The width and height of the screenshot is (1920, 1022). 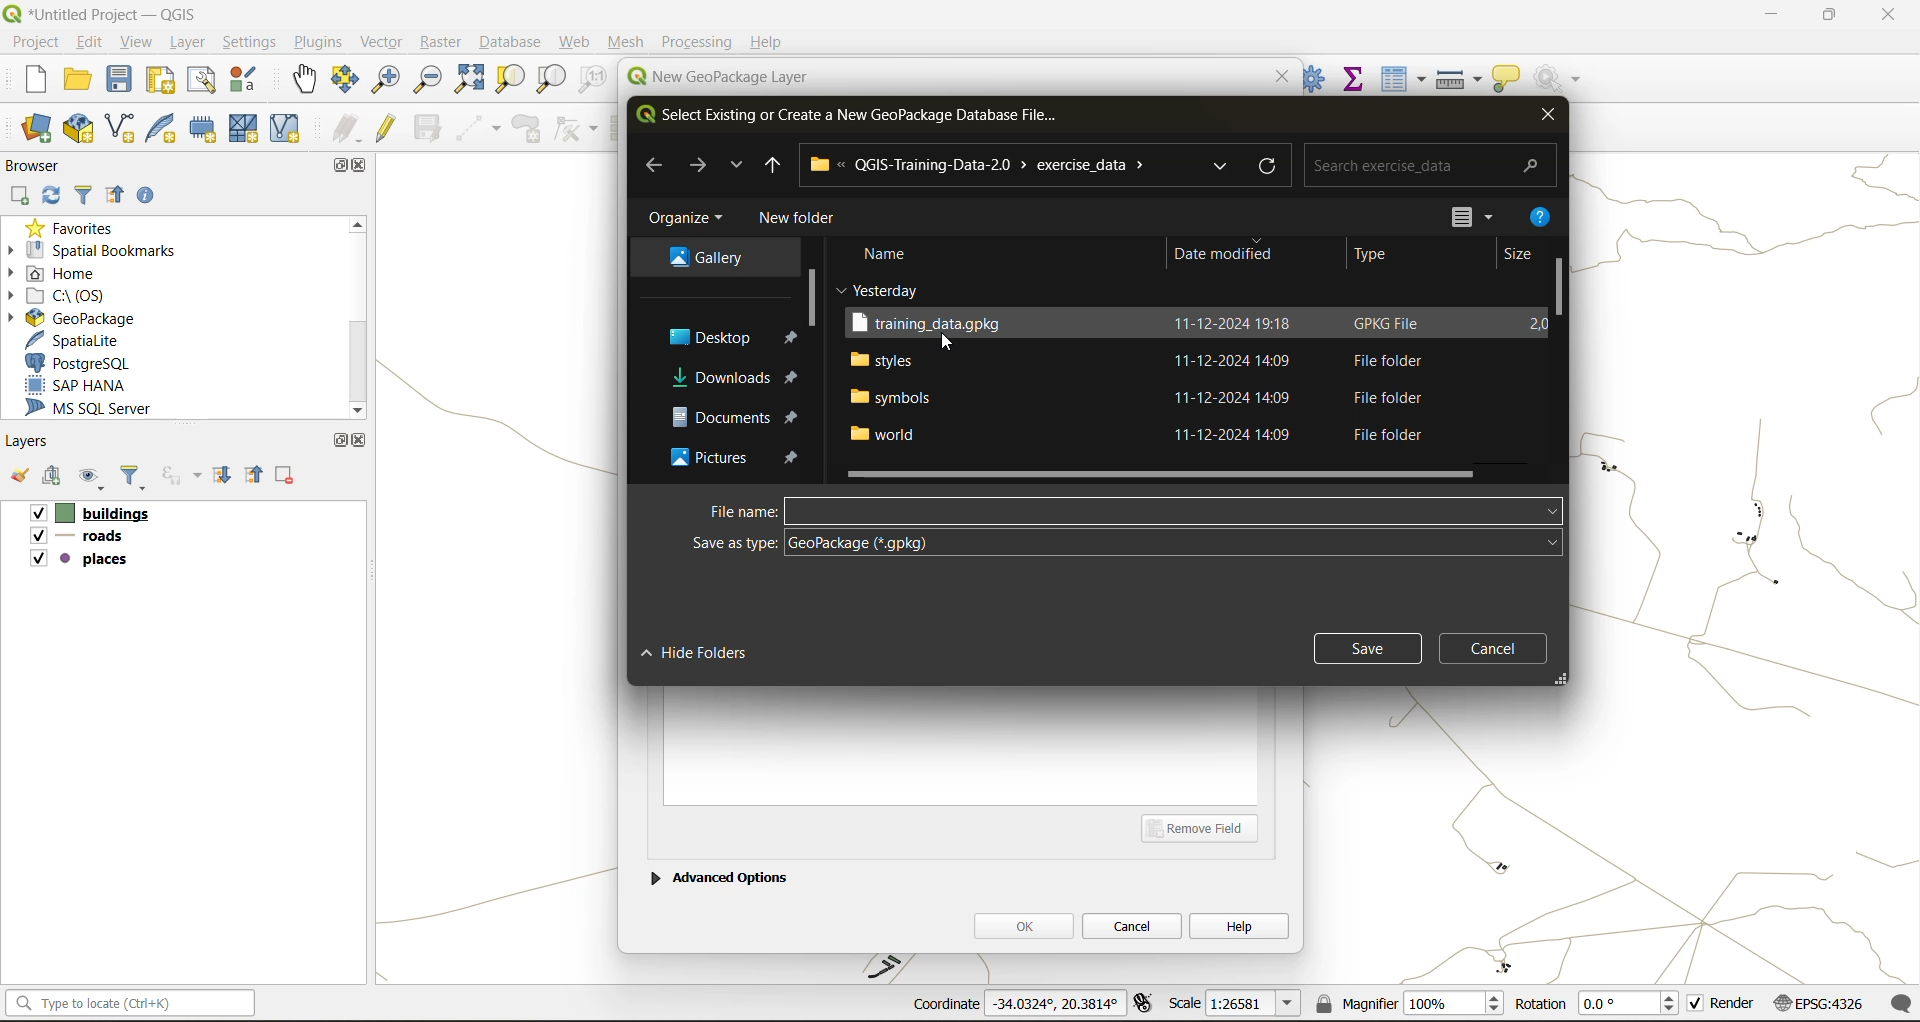 I want to click on File folder, so click(x=1383, y=434).